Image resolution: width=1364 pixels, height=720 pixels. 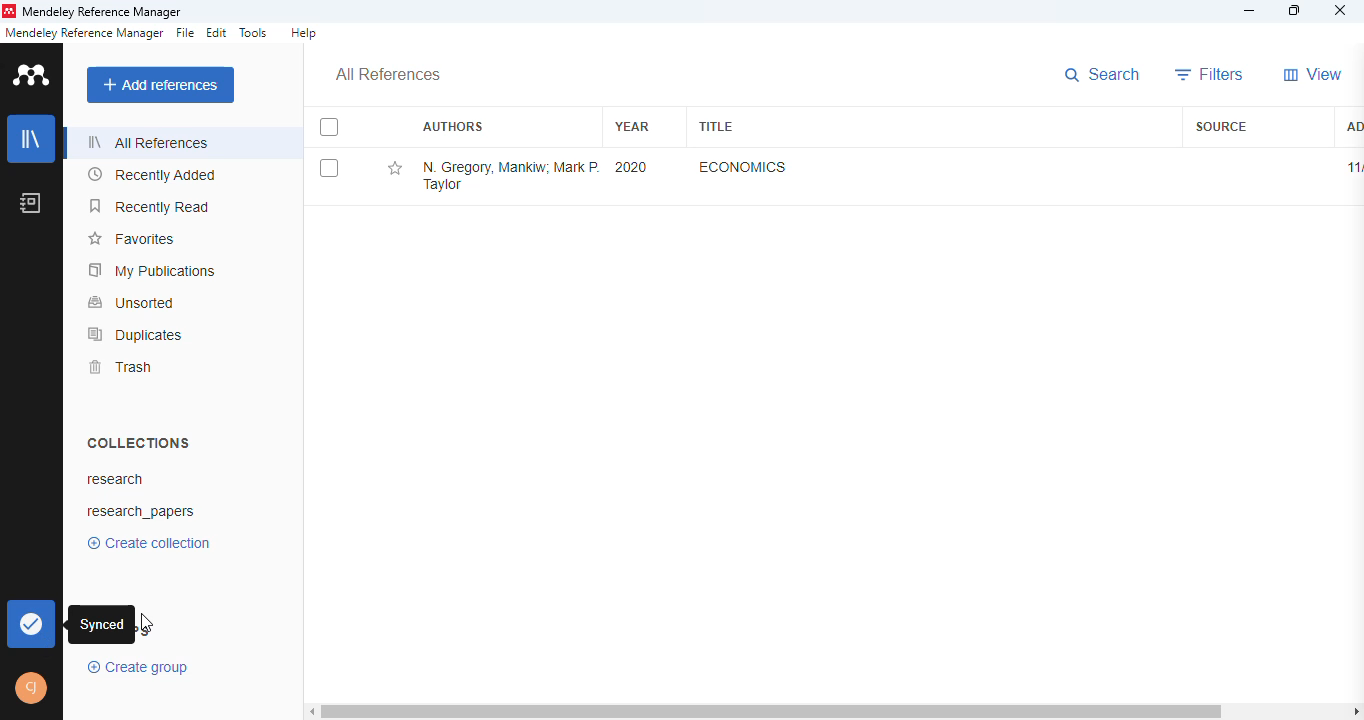 What do you see at coordinates (148, 542) in the screenshot?
I see `create collection` at bounding box center [148, 542].